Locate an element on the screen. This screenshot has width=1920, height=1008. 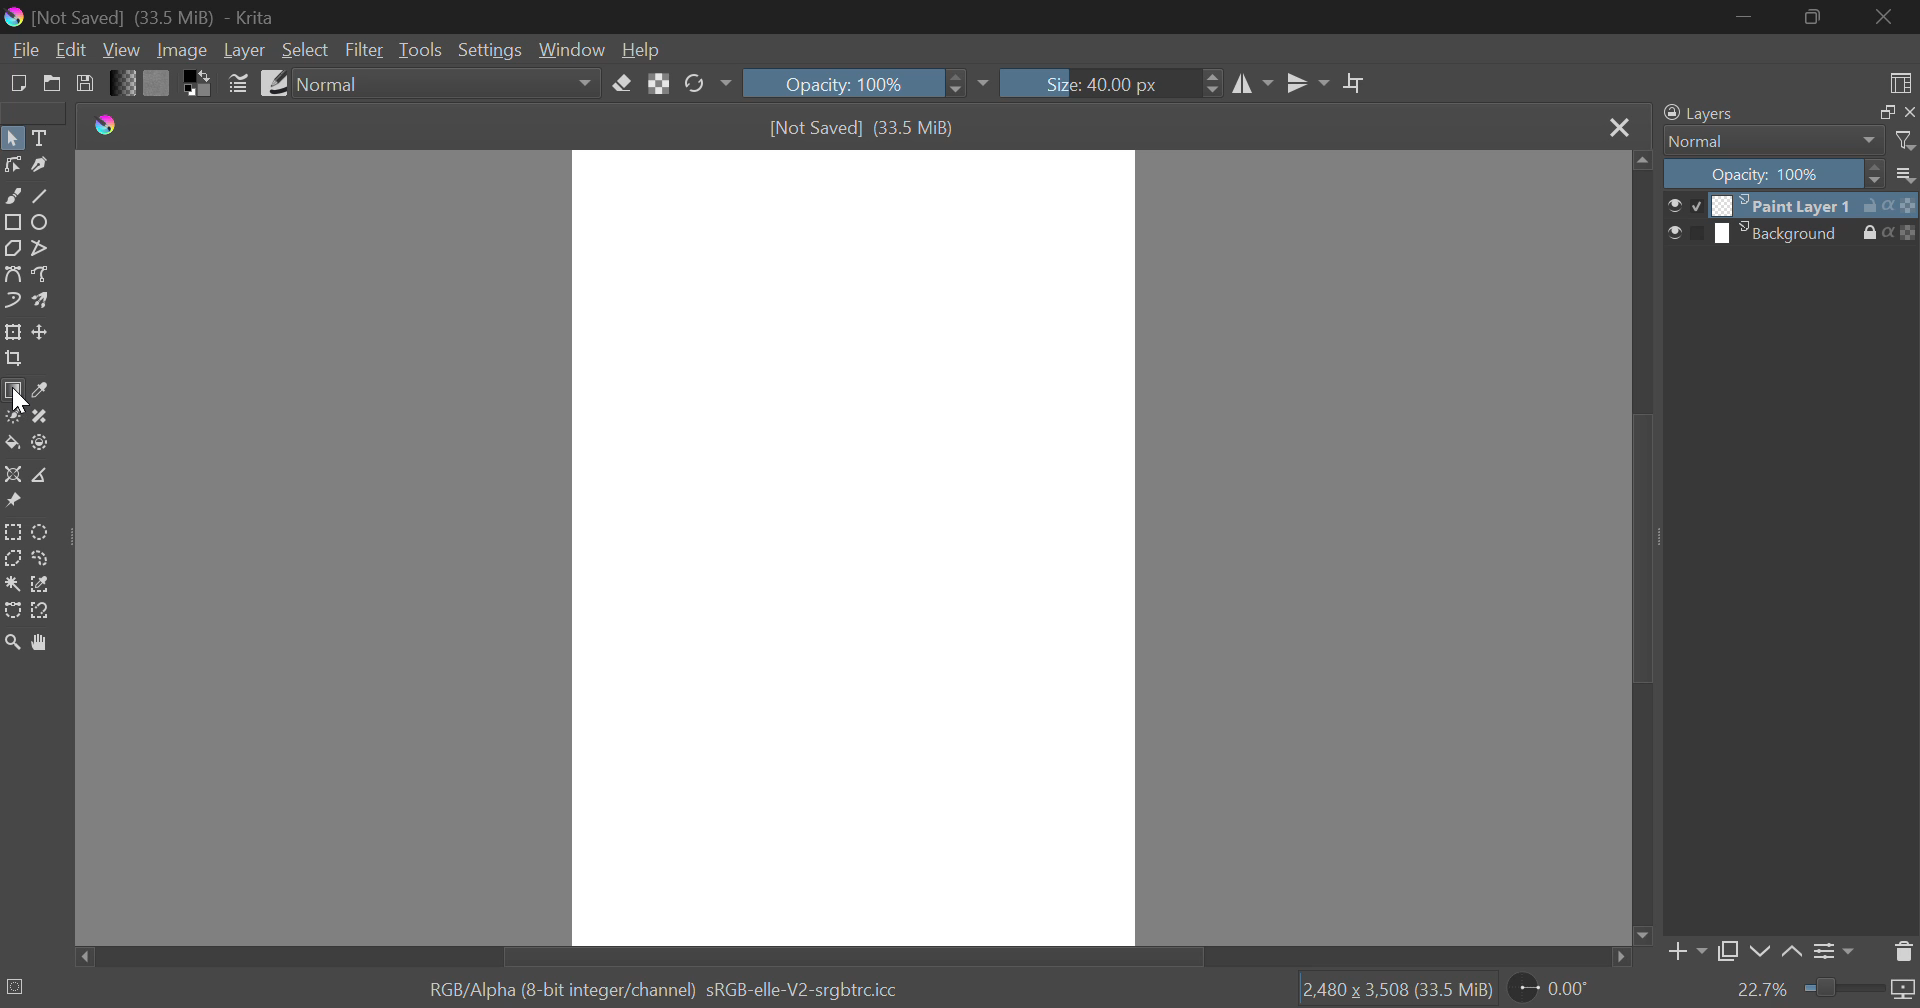
Opacity: 100% is located at coordinates (863, 83).